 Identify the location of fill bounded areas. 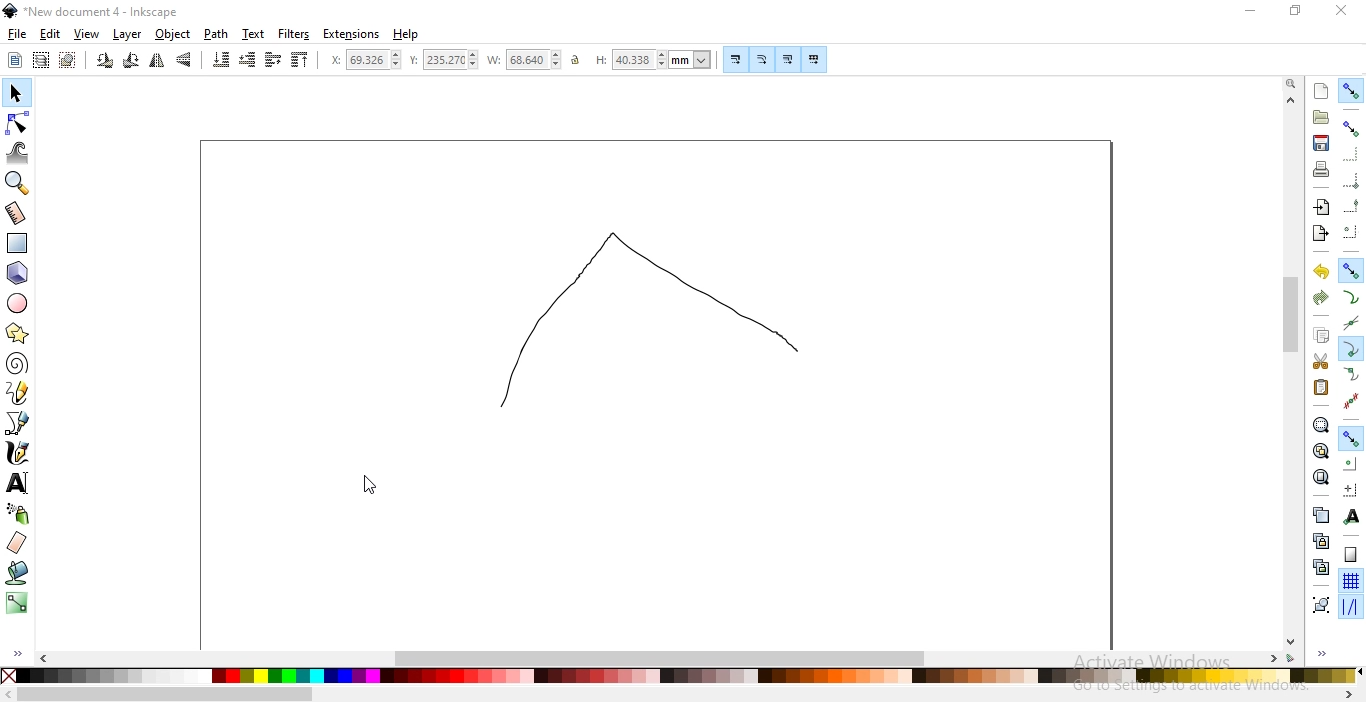
(18, 573).